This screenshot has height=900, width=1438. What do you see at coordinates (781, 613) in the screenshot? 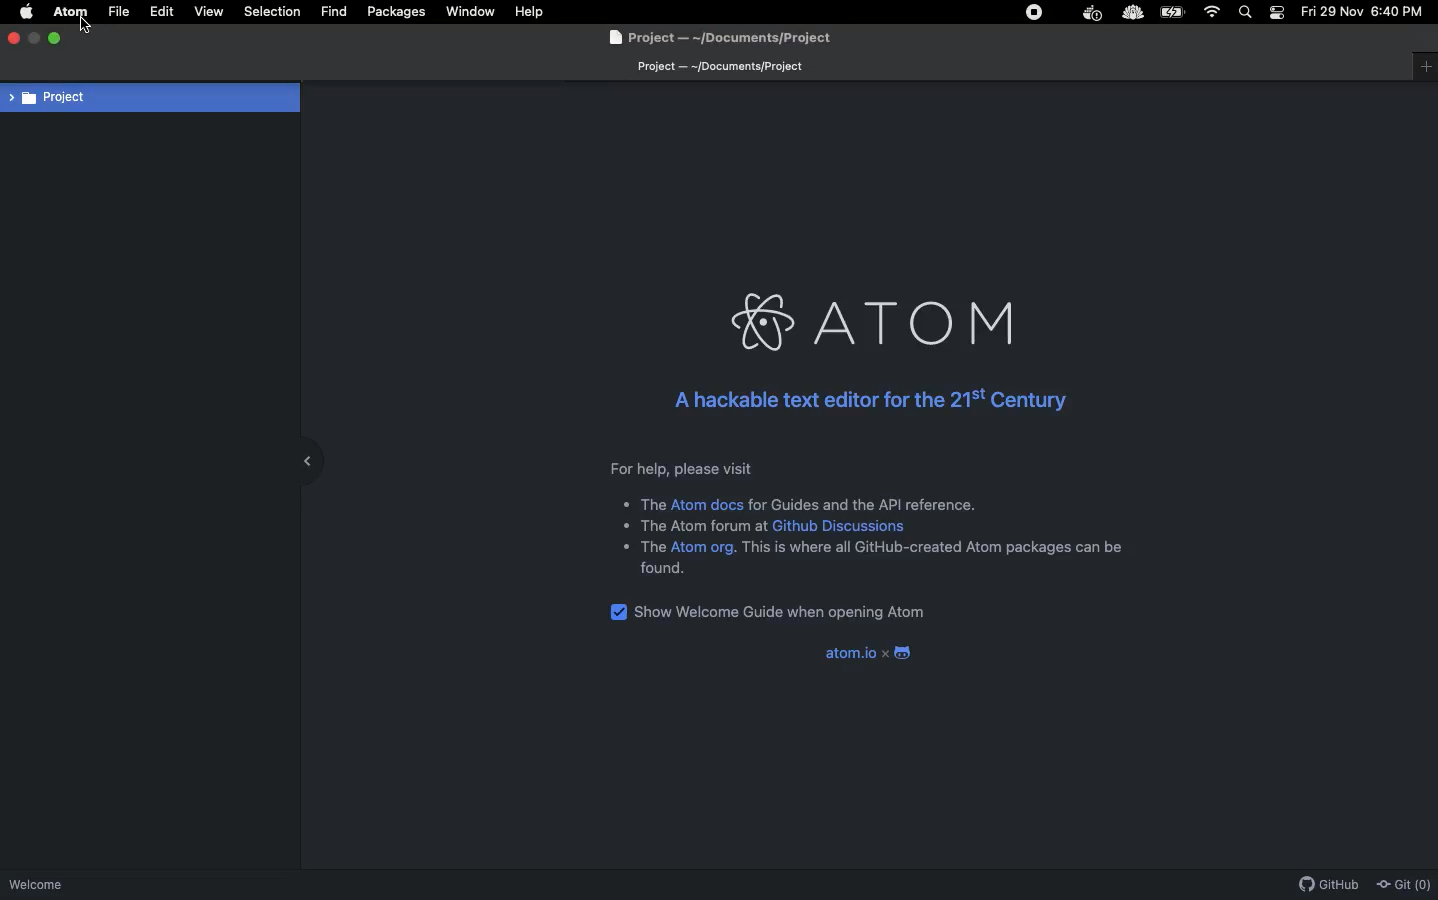
I see `Show welcome guide when opening` at bounding box center [781, 613].